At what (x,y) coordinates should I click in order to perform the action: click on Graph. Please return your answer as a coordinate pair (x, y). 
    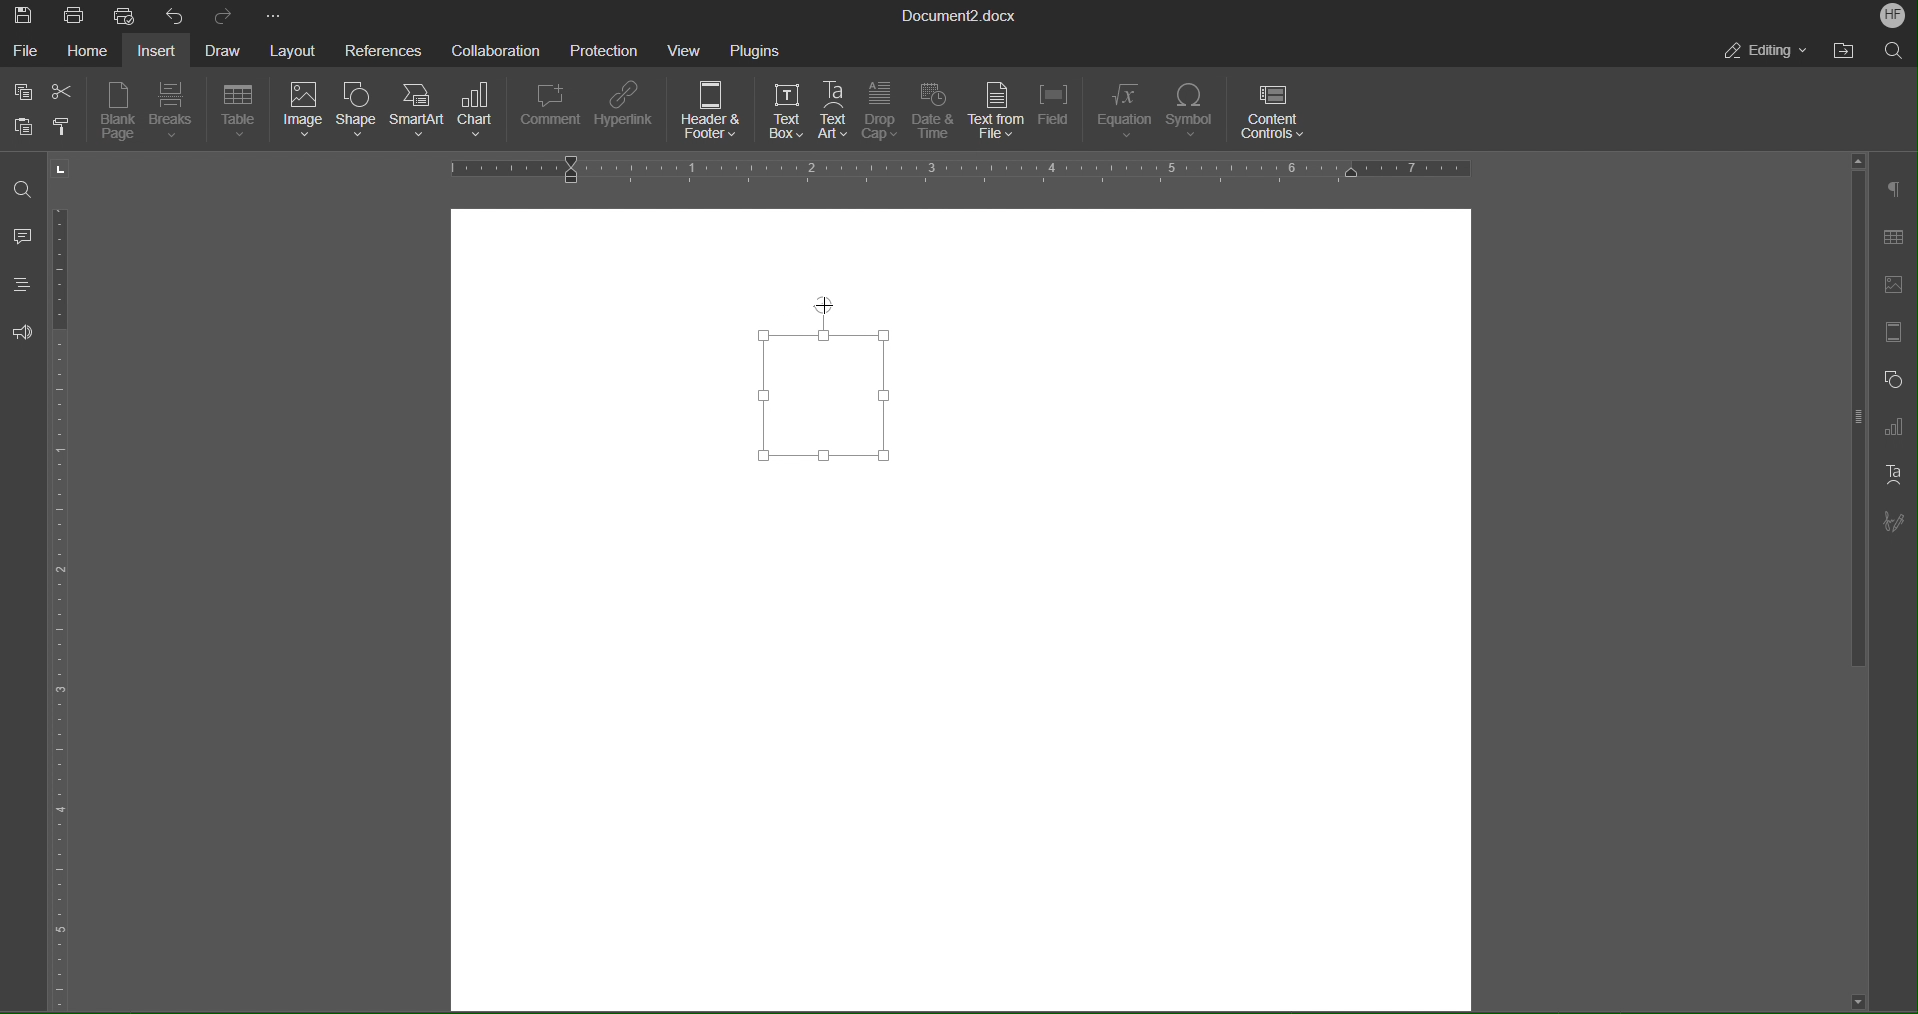
    Looking at the image, I should click on (1892, 427).